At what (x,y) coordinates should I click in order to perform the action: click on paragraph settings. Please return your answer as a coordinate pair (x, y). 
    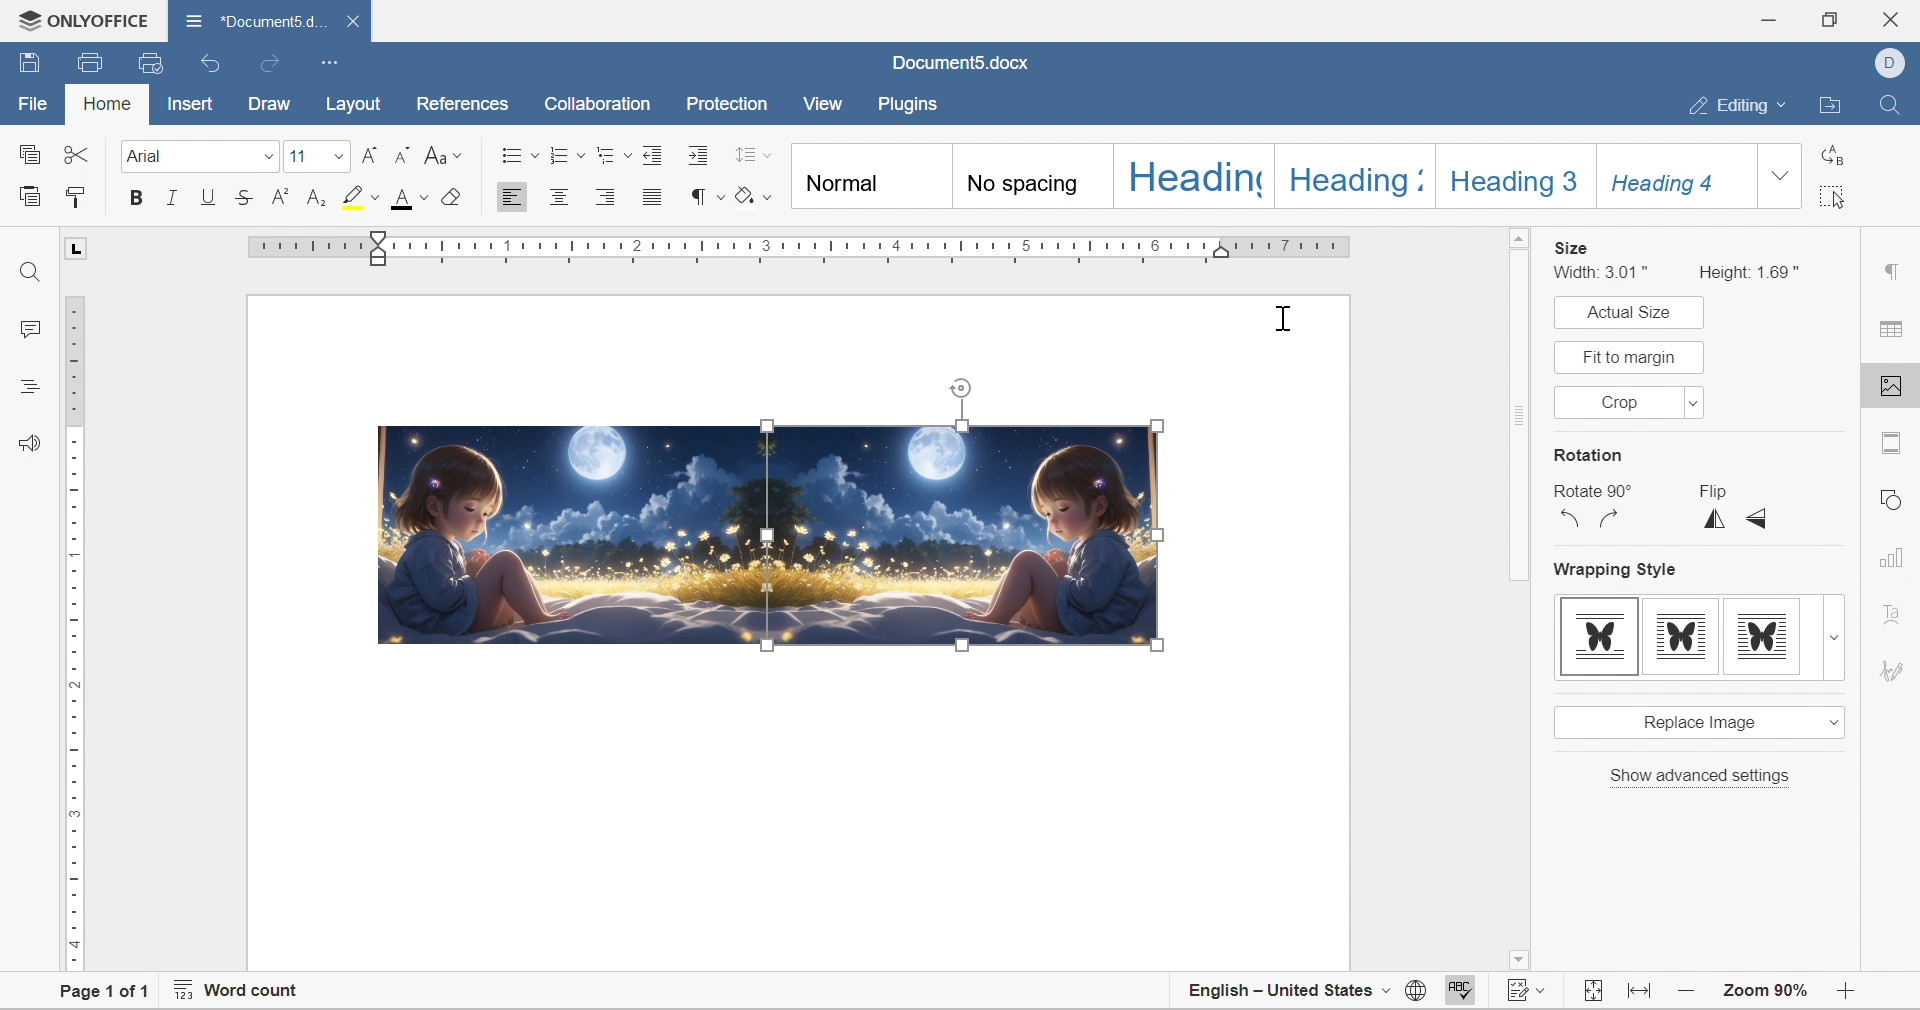
    Looking at the image, I should click on (1895, 273).